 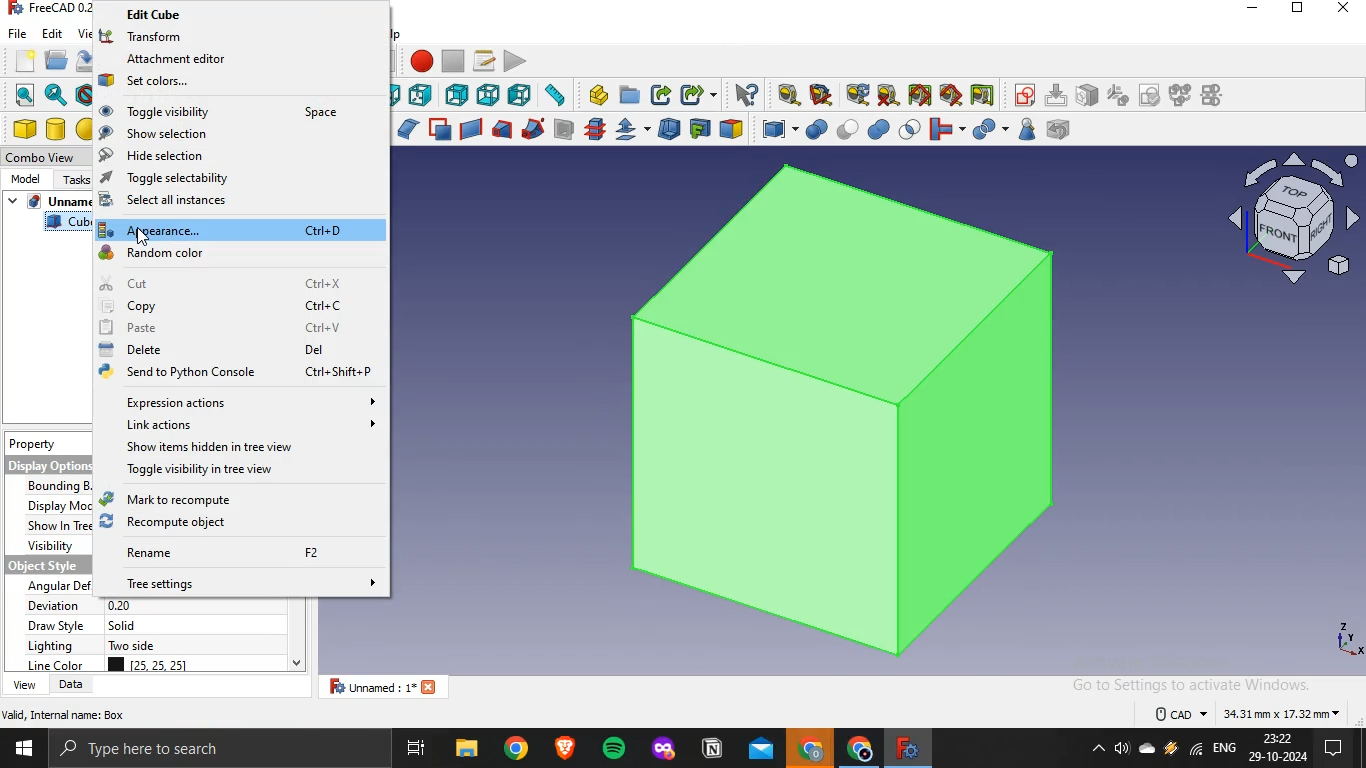 What do you see at coordinates (146, 239) in the screenshot?
I see `cursor` at bounding box center [146, 239].